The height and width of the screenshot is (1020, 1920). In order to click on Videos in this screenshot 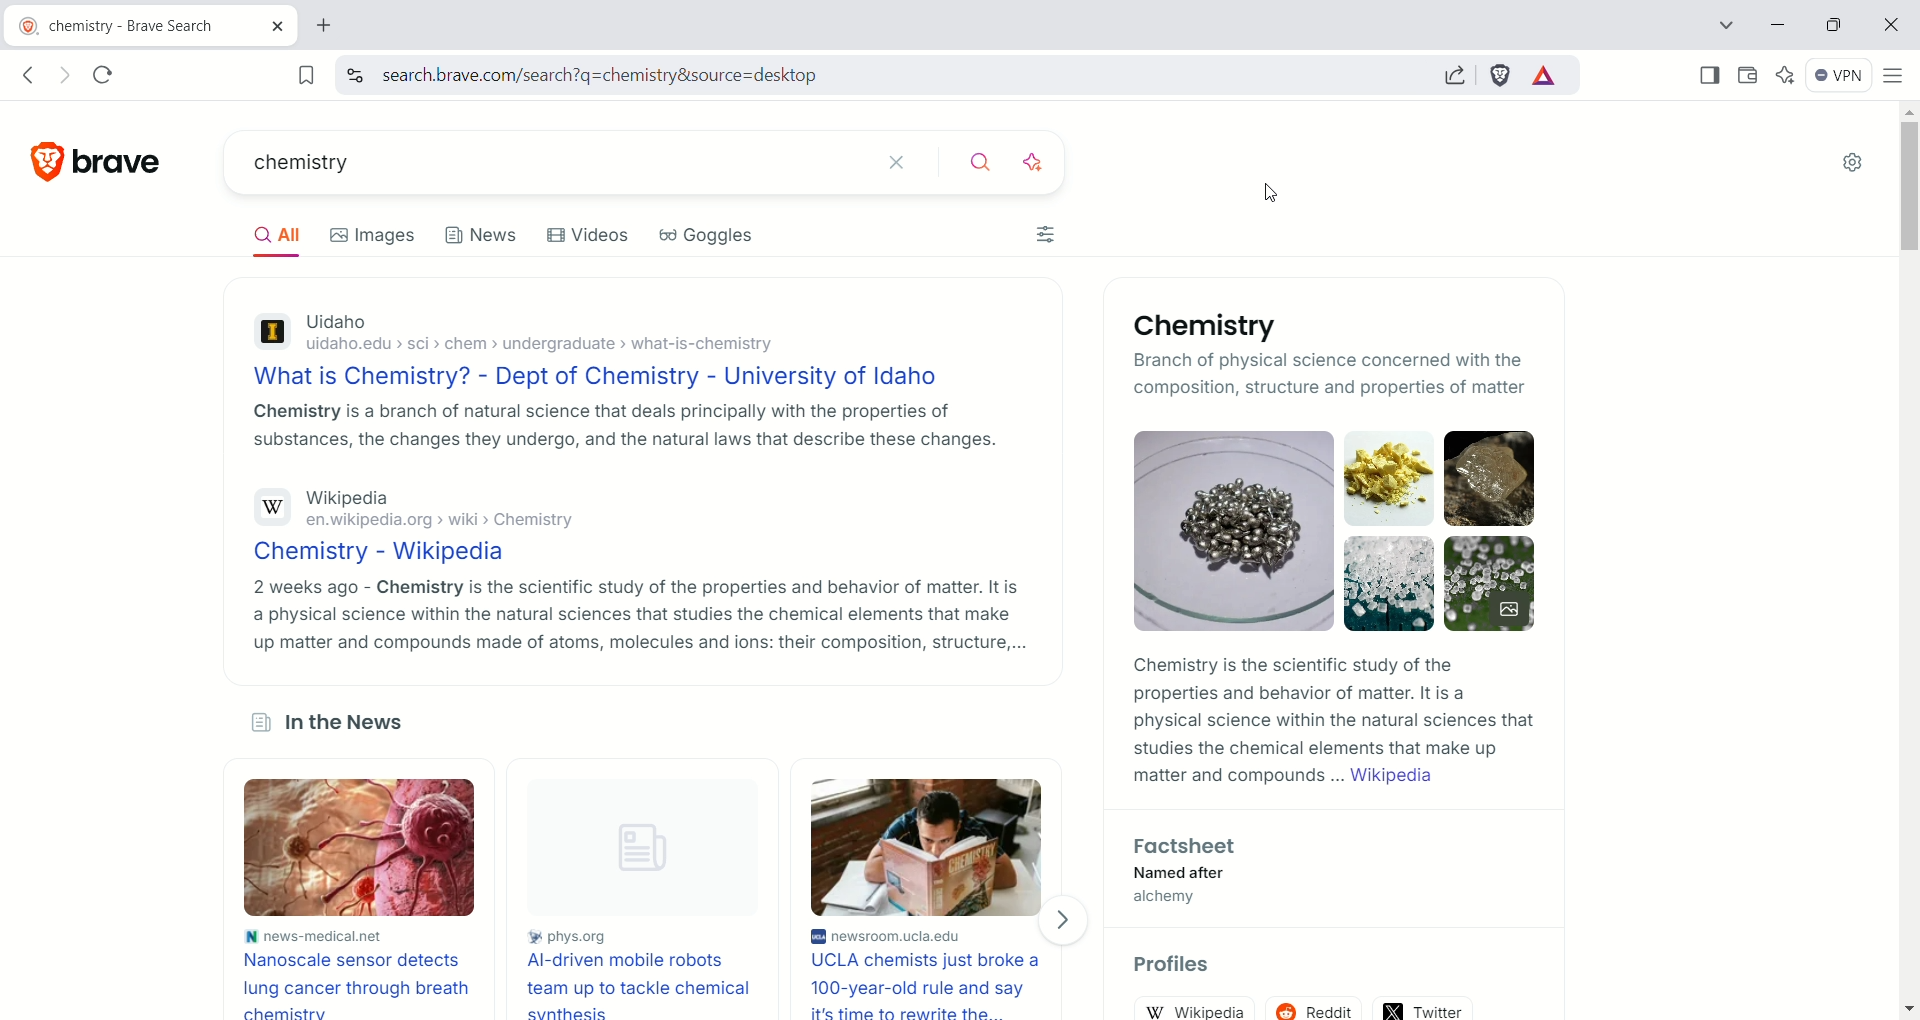, I will do `click(593, 234)`.